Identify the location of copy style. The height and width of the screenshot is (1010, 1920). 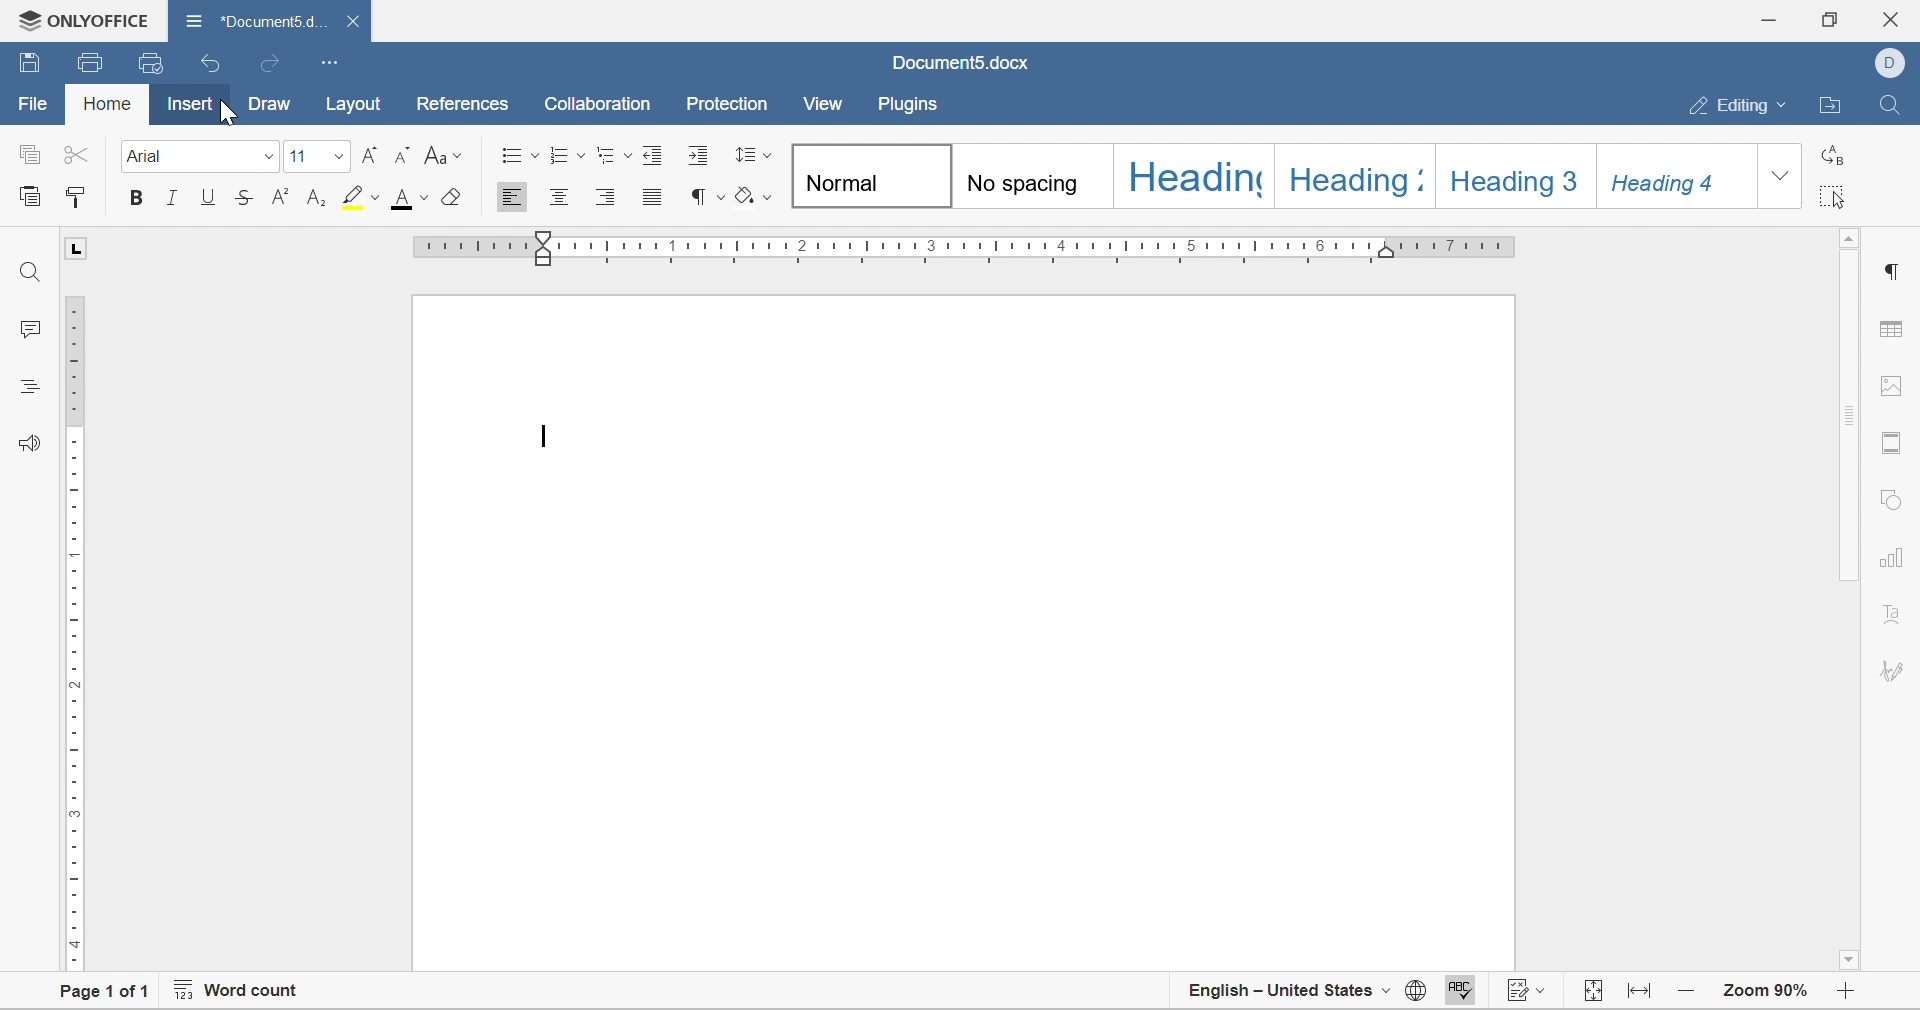
(80, 196).